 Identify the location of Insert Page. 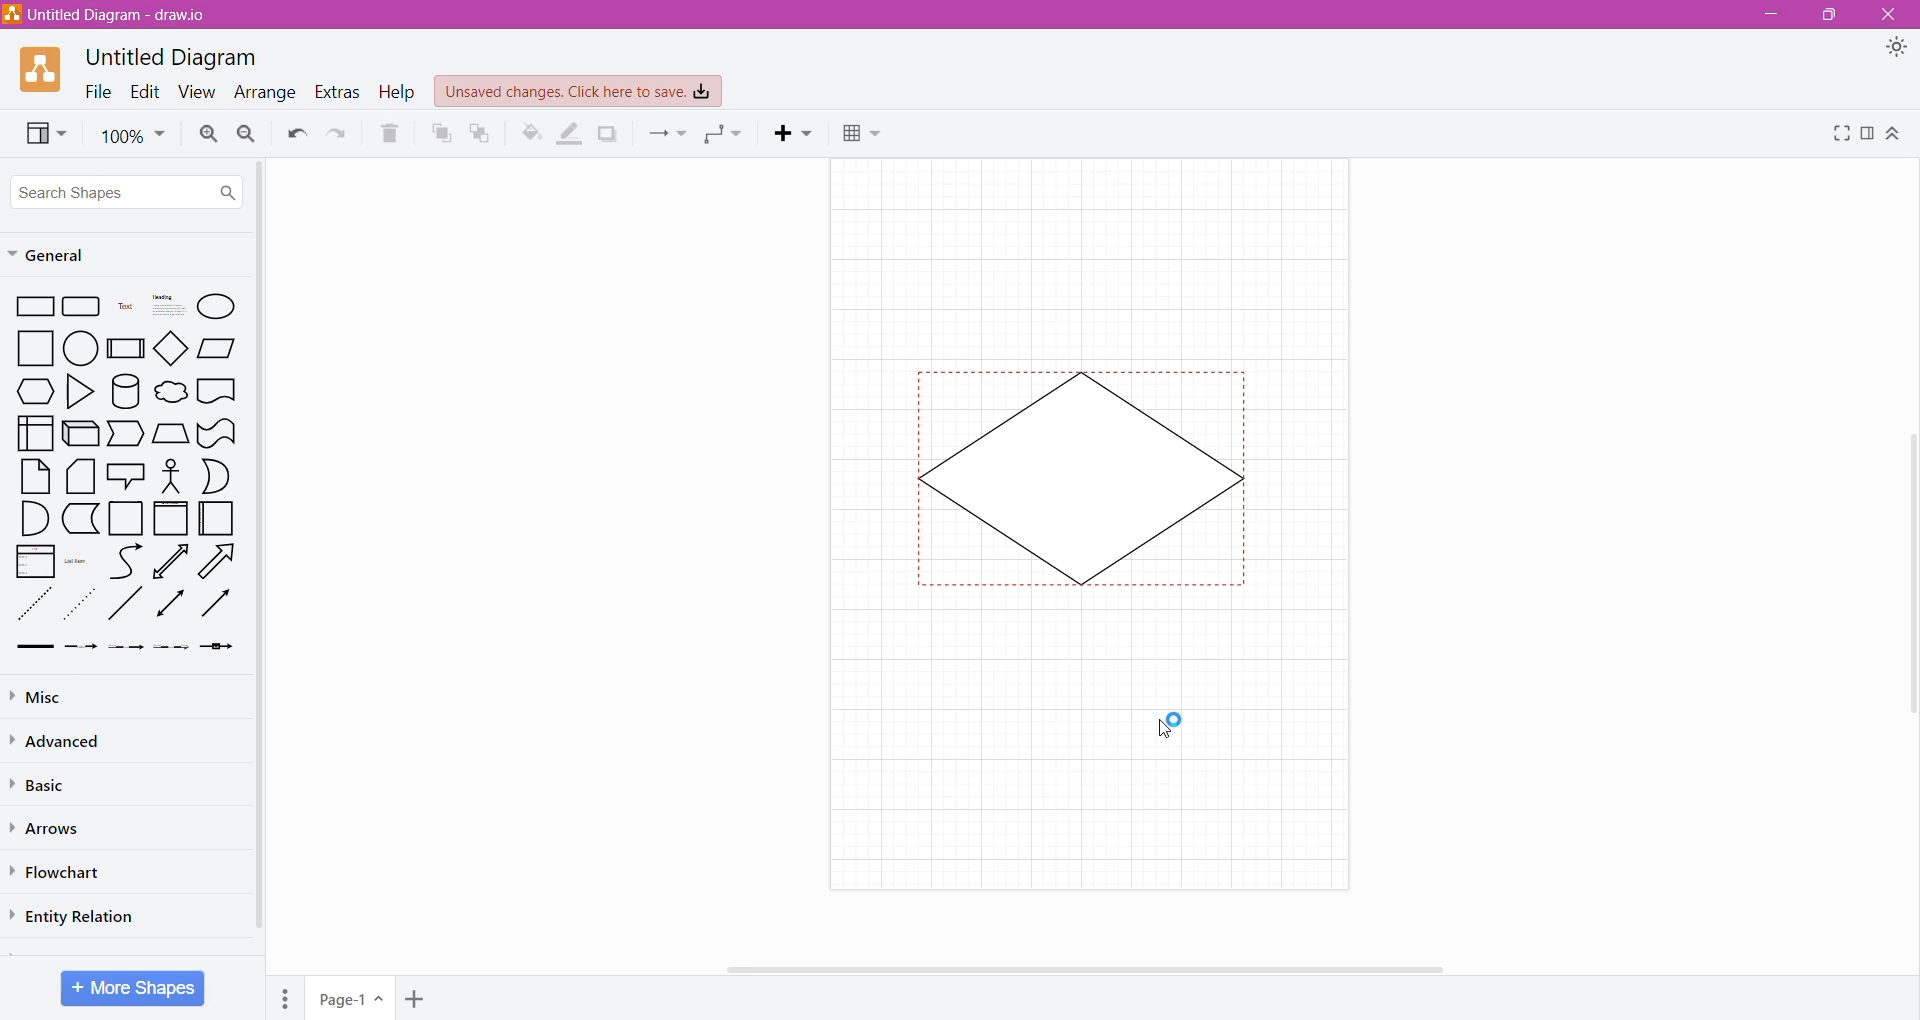
(414, 1000).